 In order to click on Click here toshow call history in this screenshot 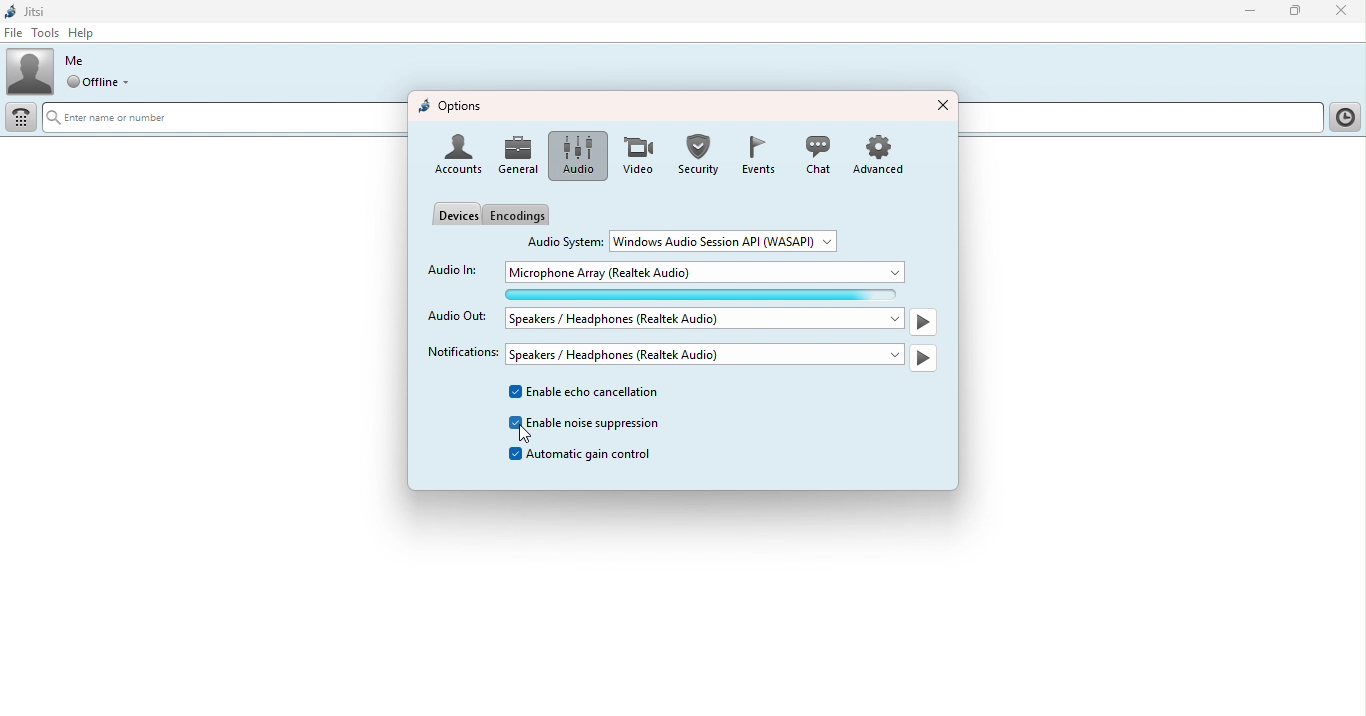, I will do `click(1343, 118)`.